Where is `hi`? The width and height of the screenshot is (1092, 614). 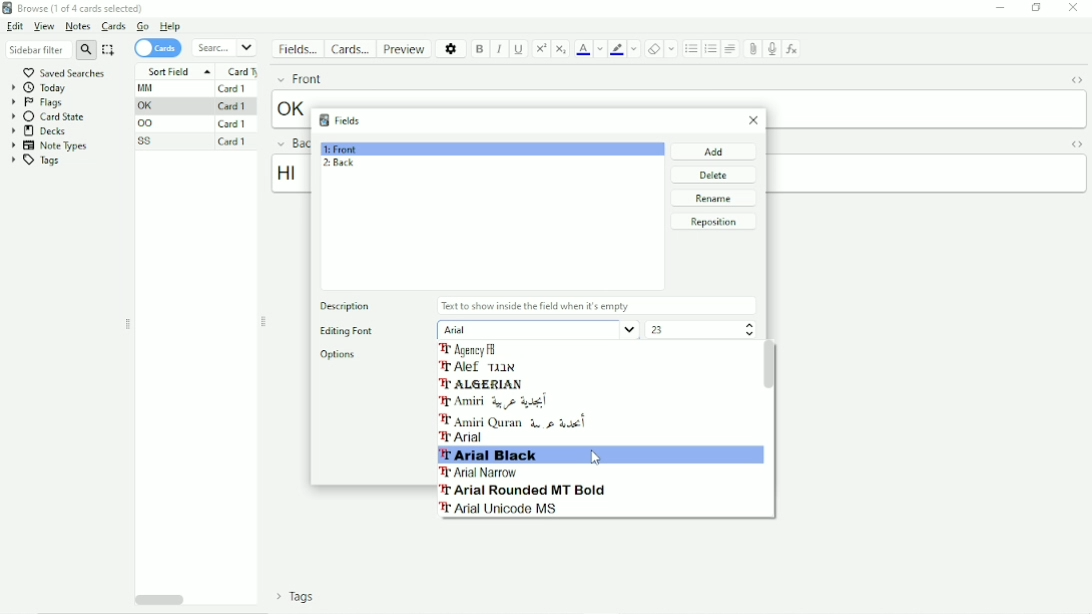
hi is located at coordinates (290, 174).